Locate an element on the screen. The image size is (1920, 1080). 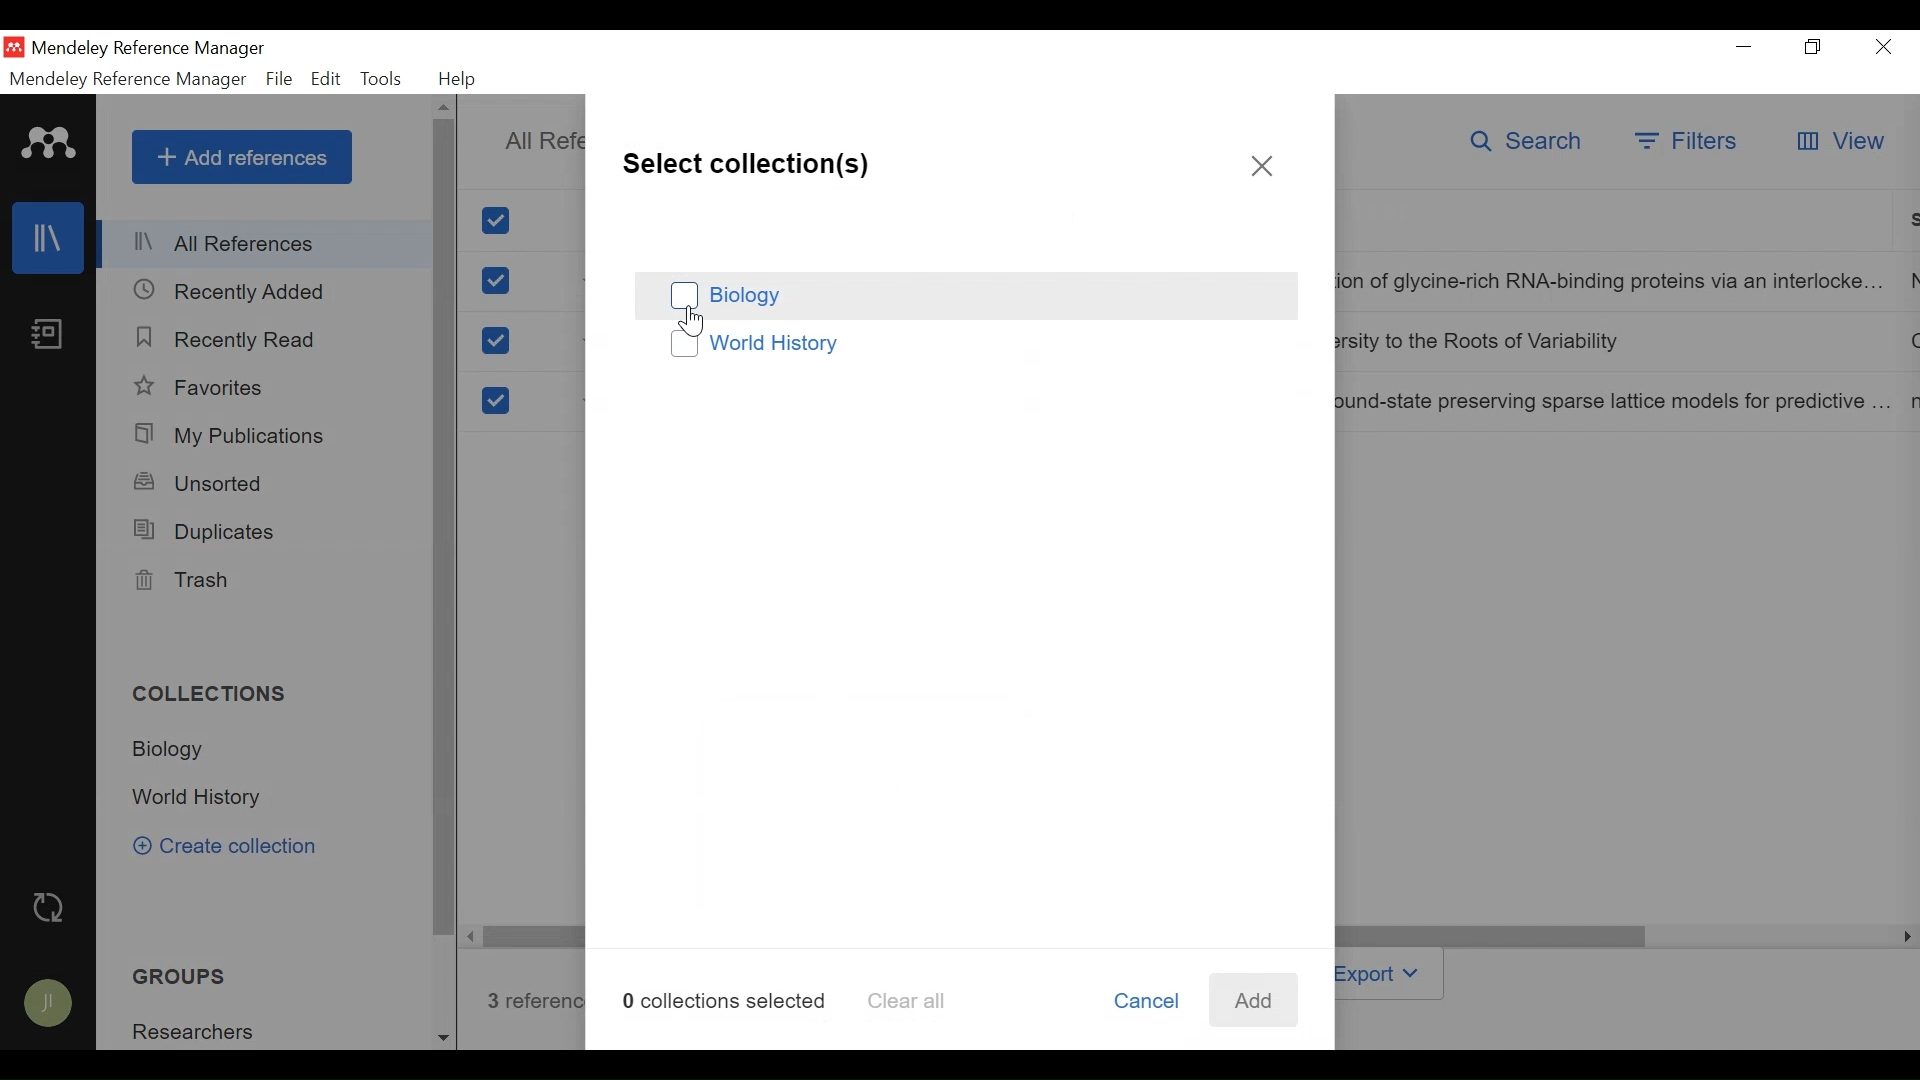
Filters is located at coordinates (1688, 143).